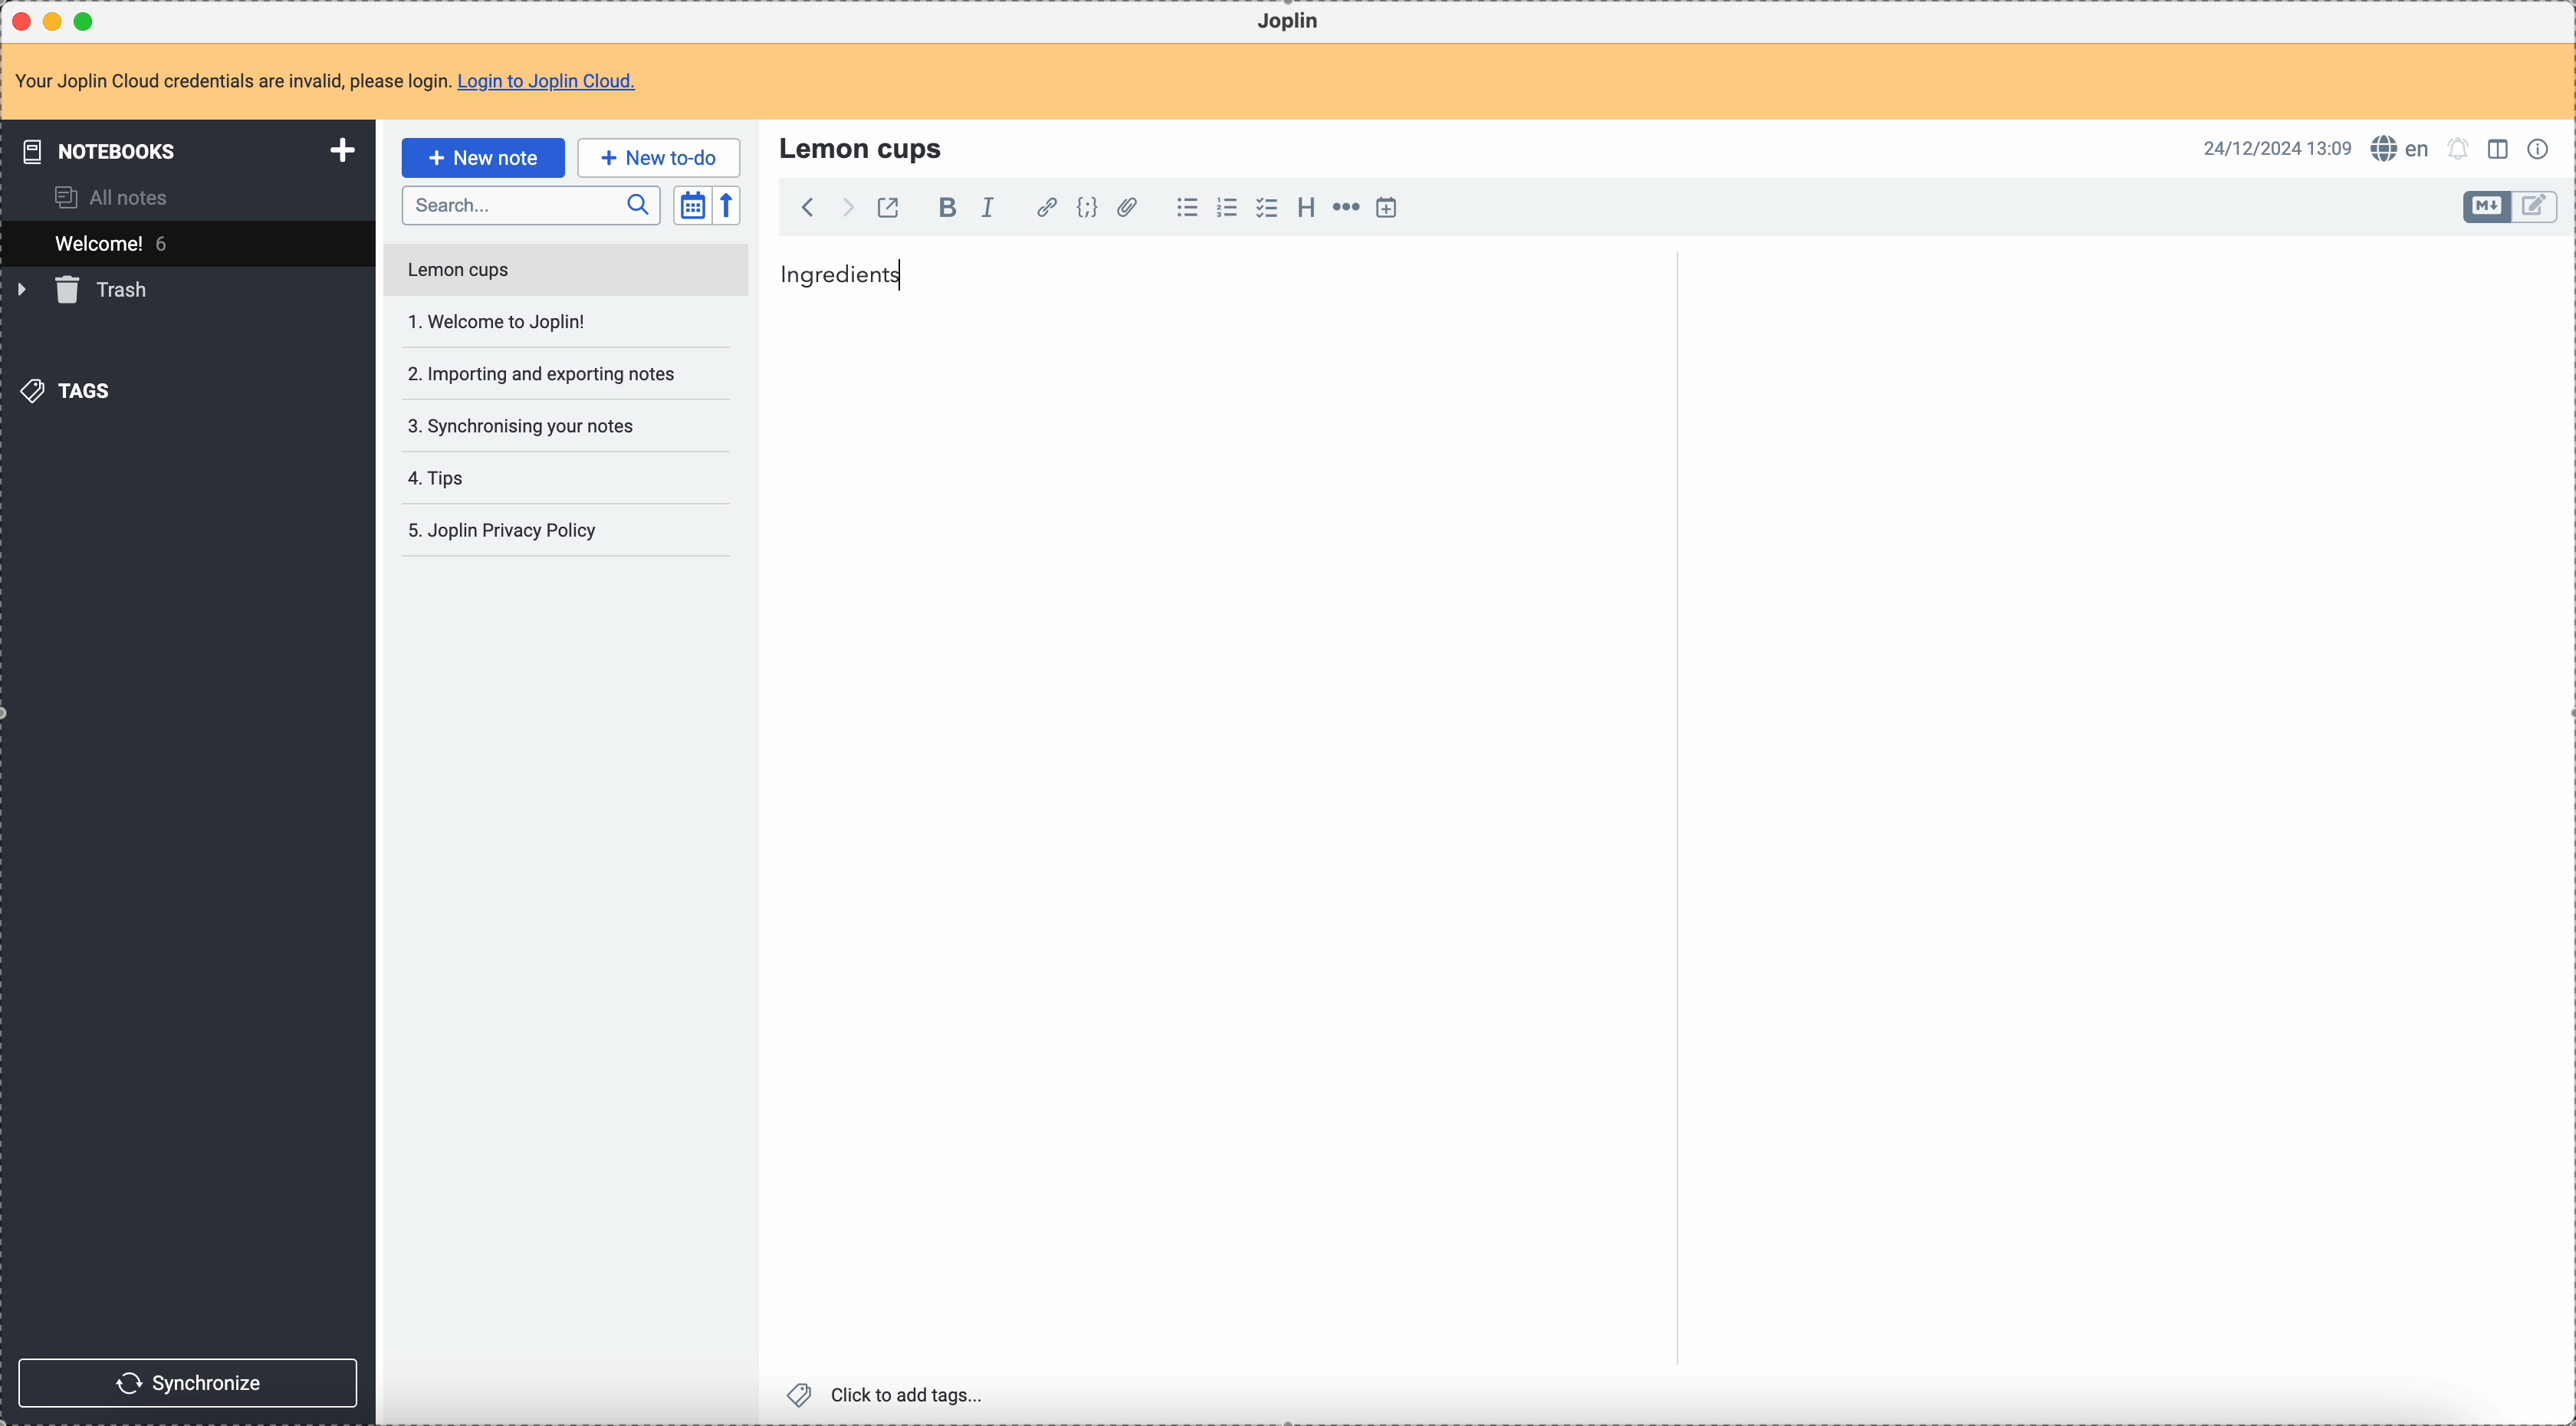  I want to click on insert time, so click(1386, 207).